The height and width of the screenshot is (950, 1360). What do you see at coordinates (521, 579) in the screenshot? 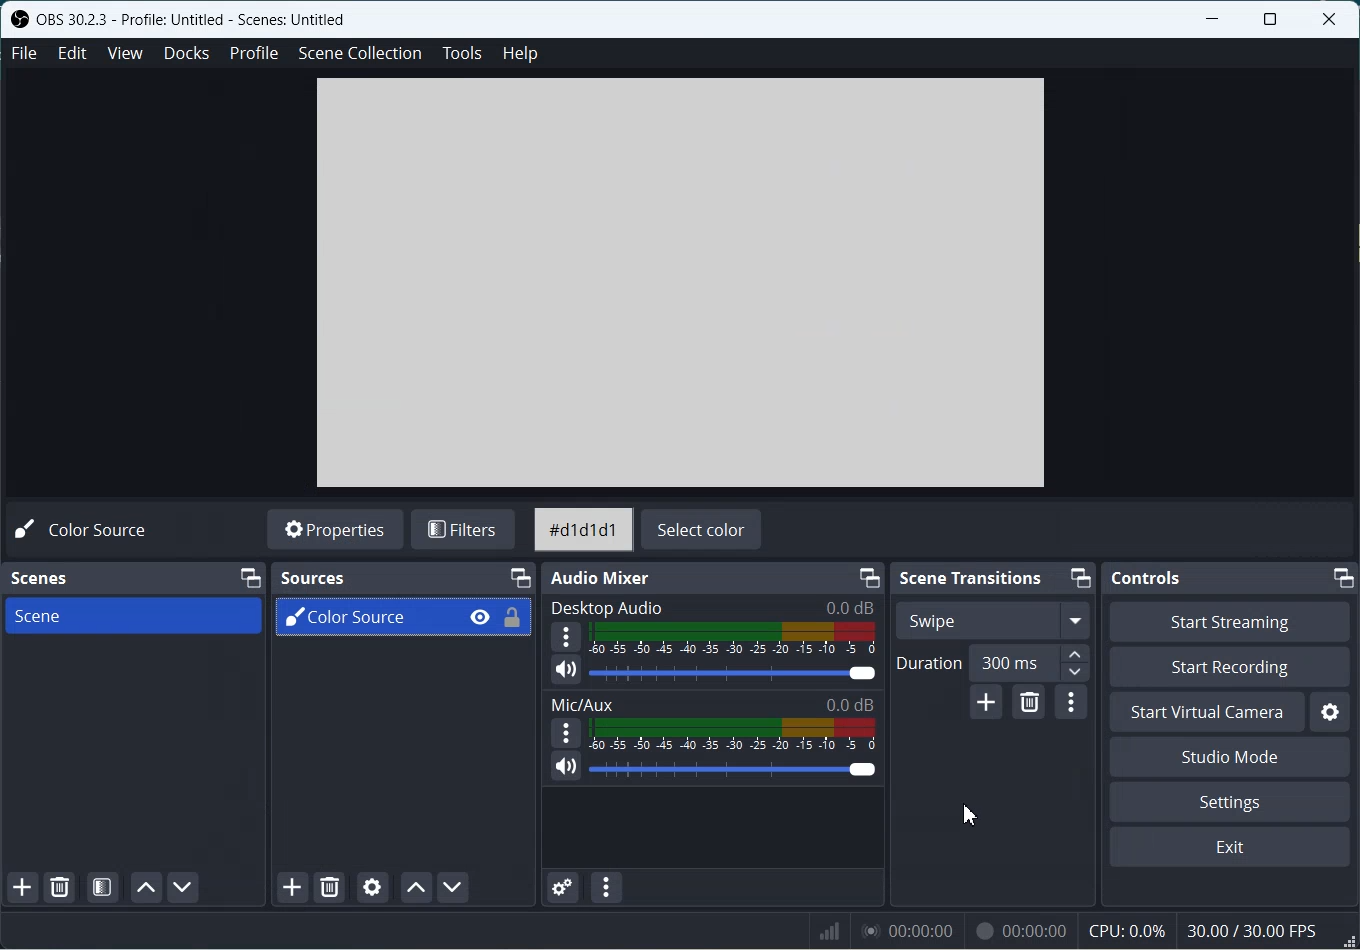
I see `Minimize` at bounding box center [521, 579].